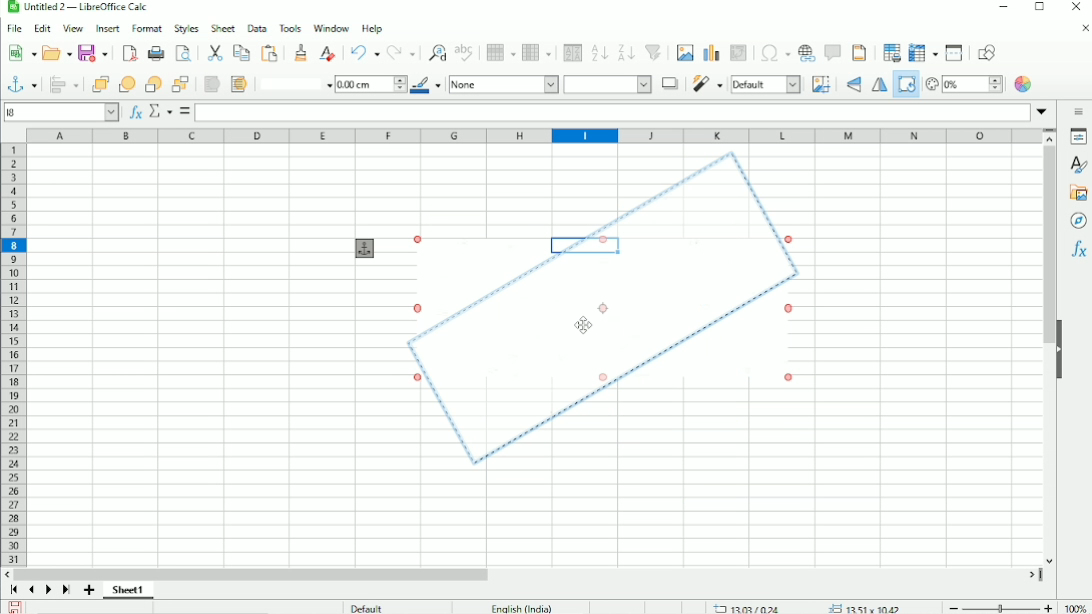  What do you see at coordinates (291, 29) in the screenshot?
I see `Tools` at bounding box center [291, 29].